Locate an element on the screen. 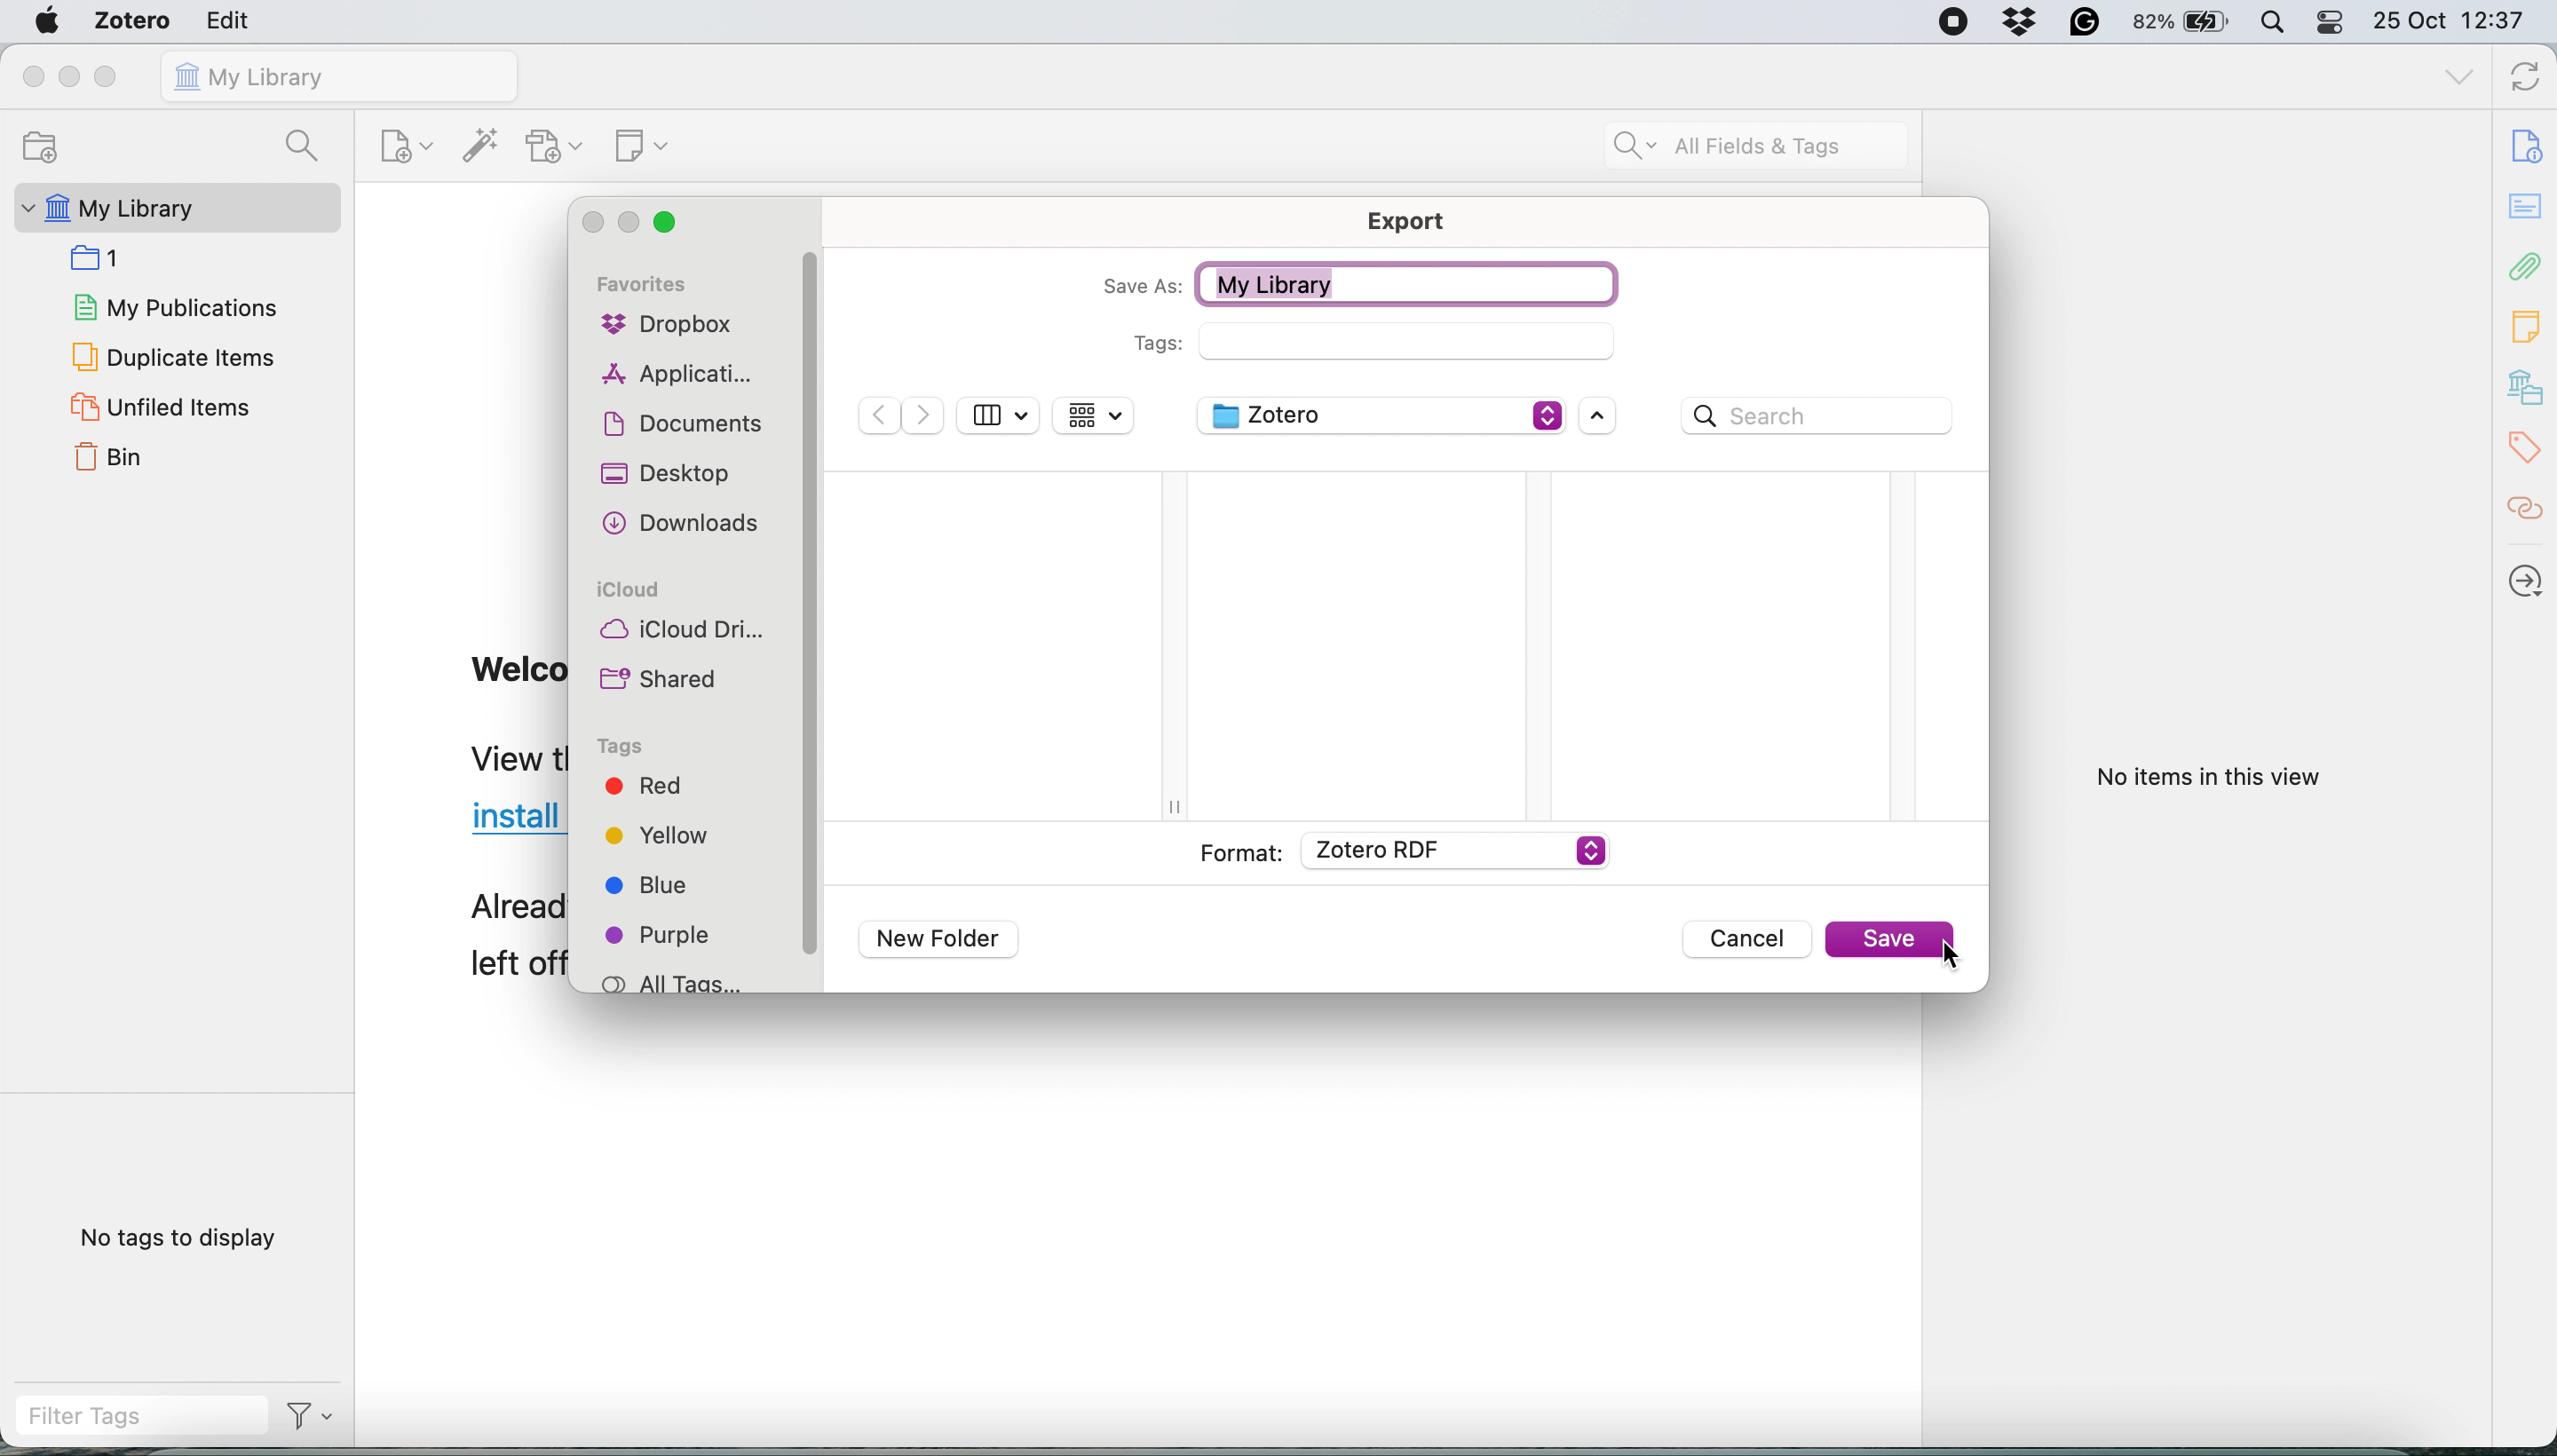 The height and width of the screenshot is (1456, 2557). my library is located at coordinates (339, 76).